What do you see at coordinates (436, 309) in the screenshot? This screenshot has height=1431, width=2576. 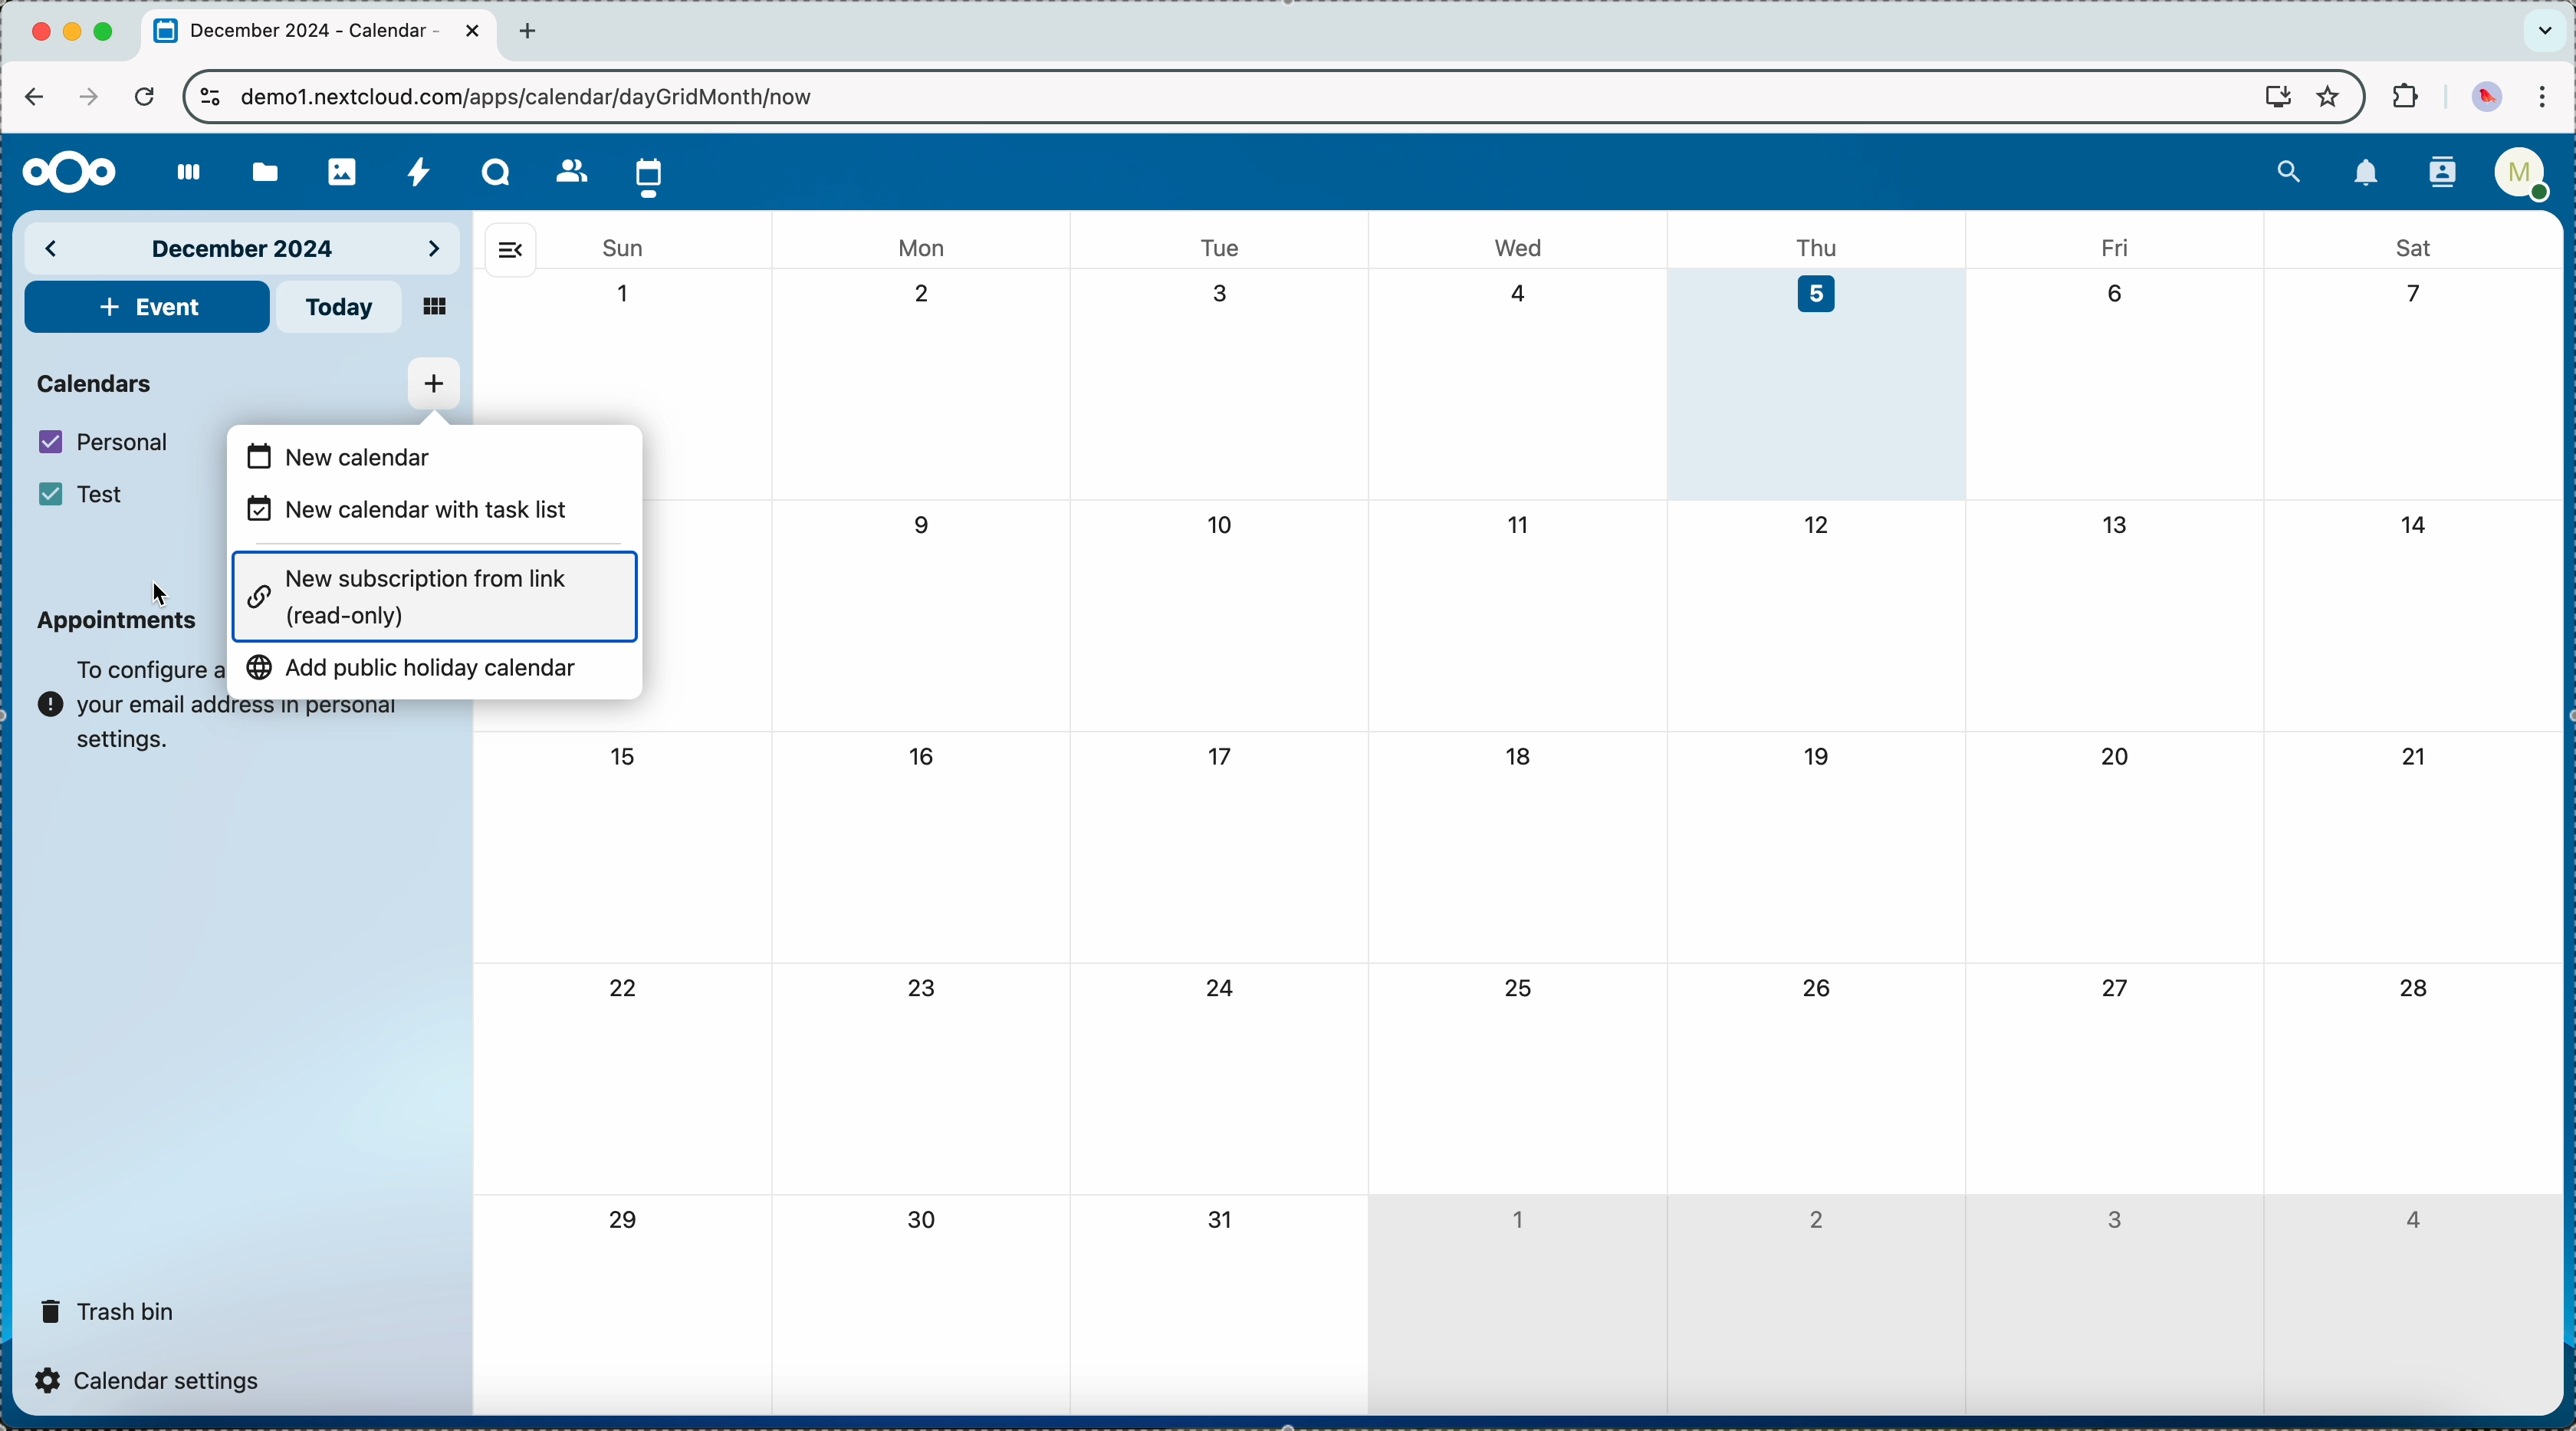 I see `mosaic view` at bounding box center [436, 309].